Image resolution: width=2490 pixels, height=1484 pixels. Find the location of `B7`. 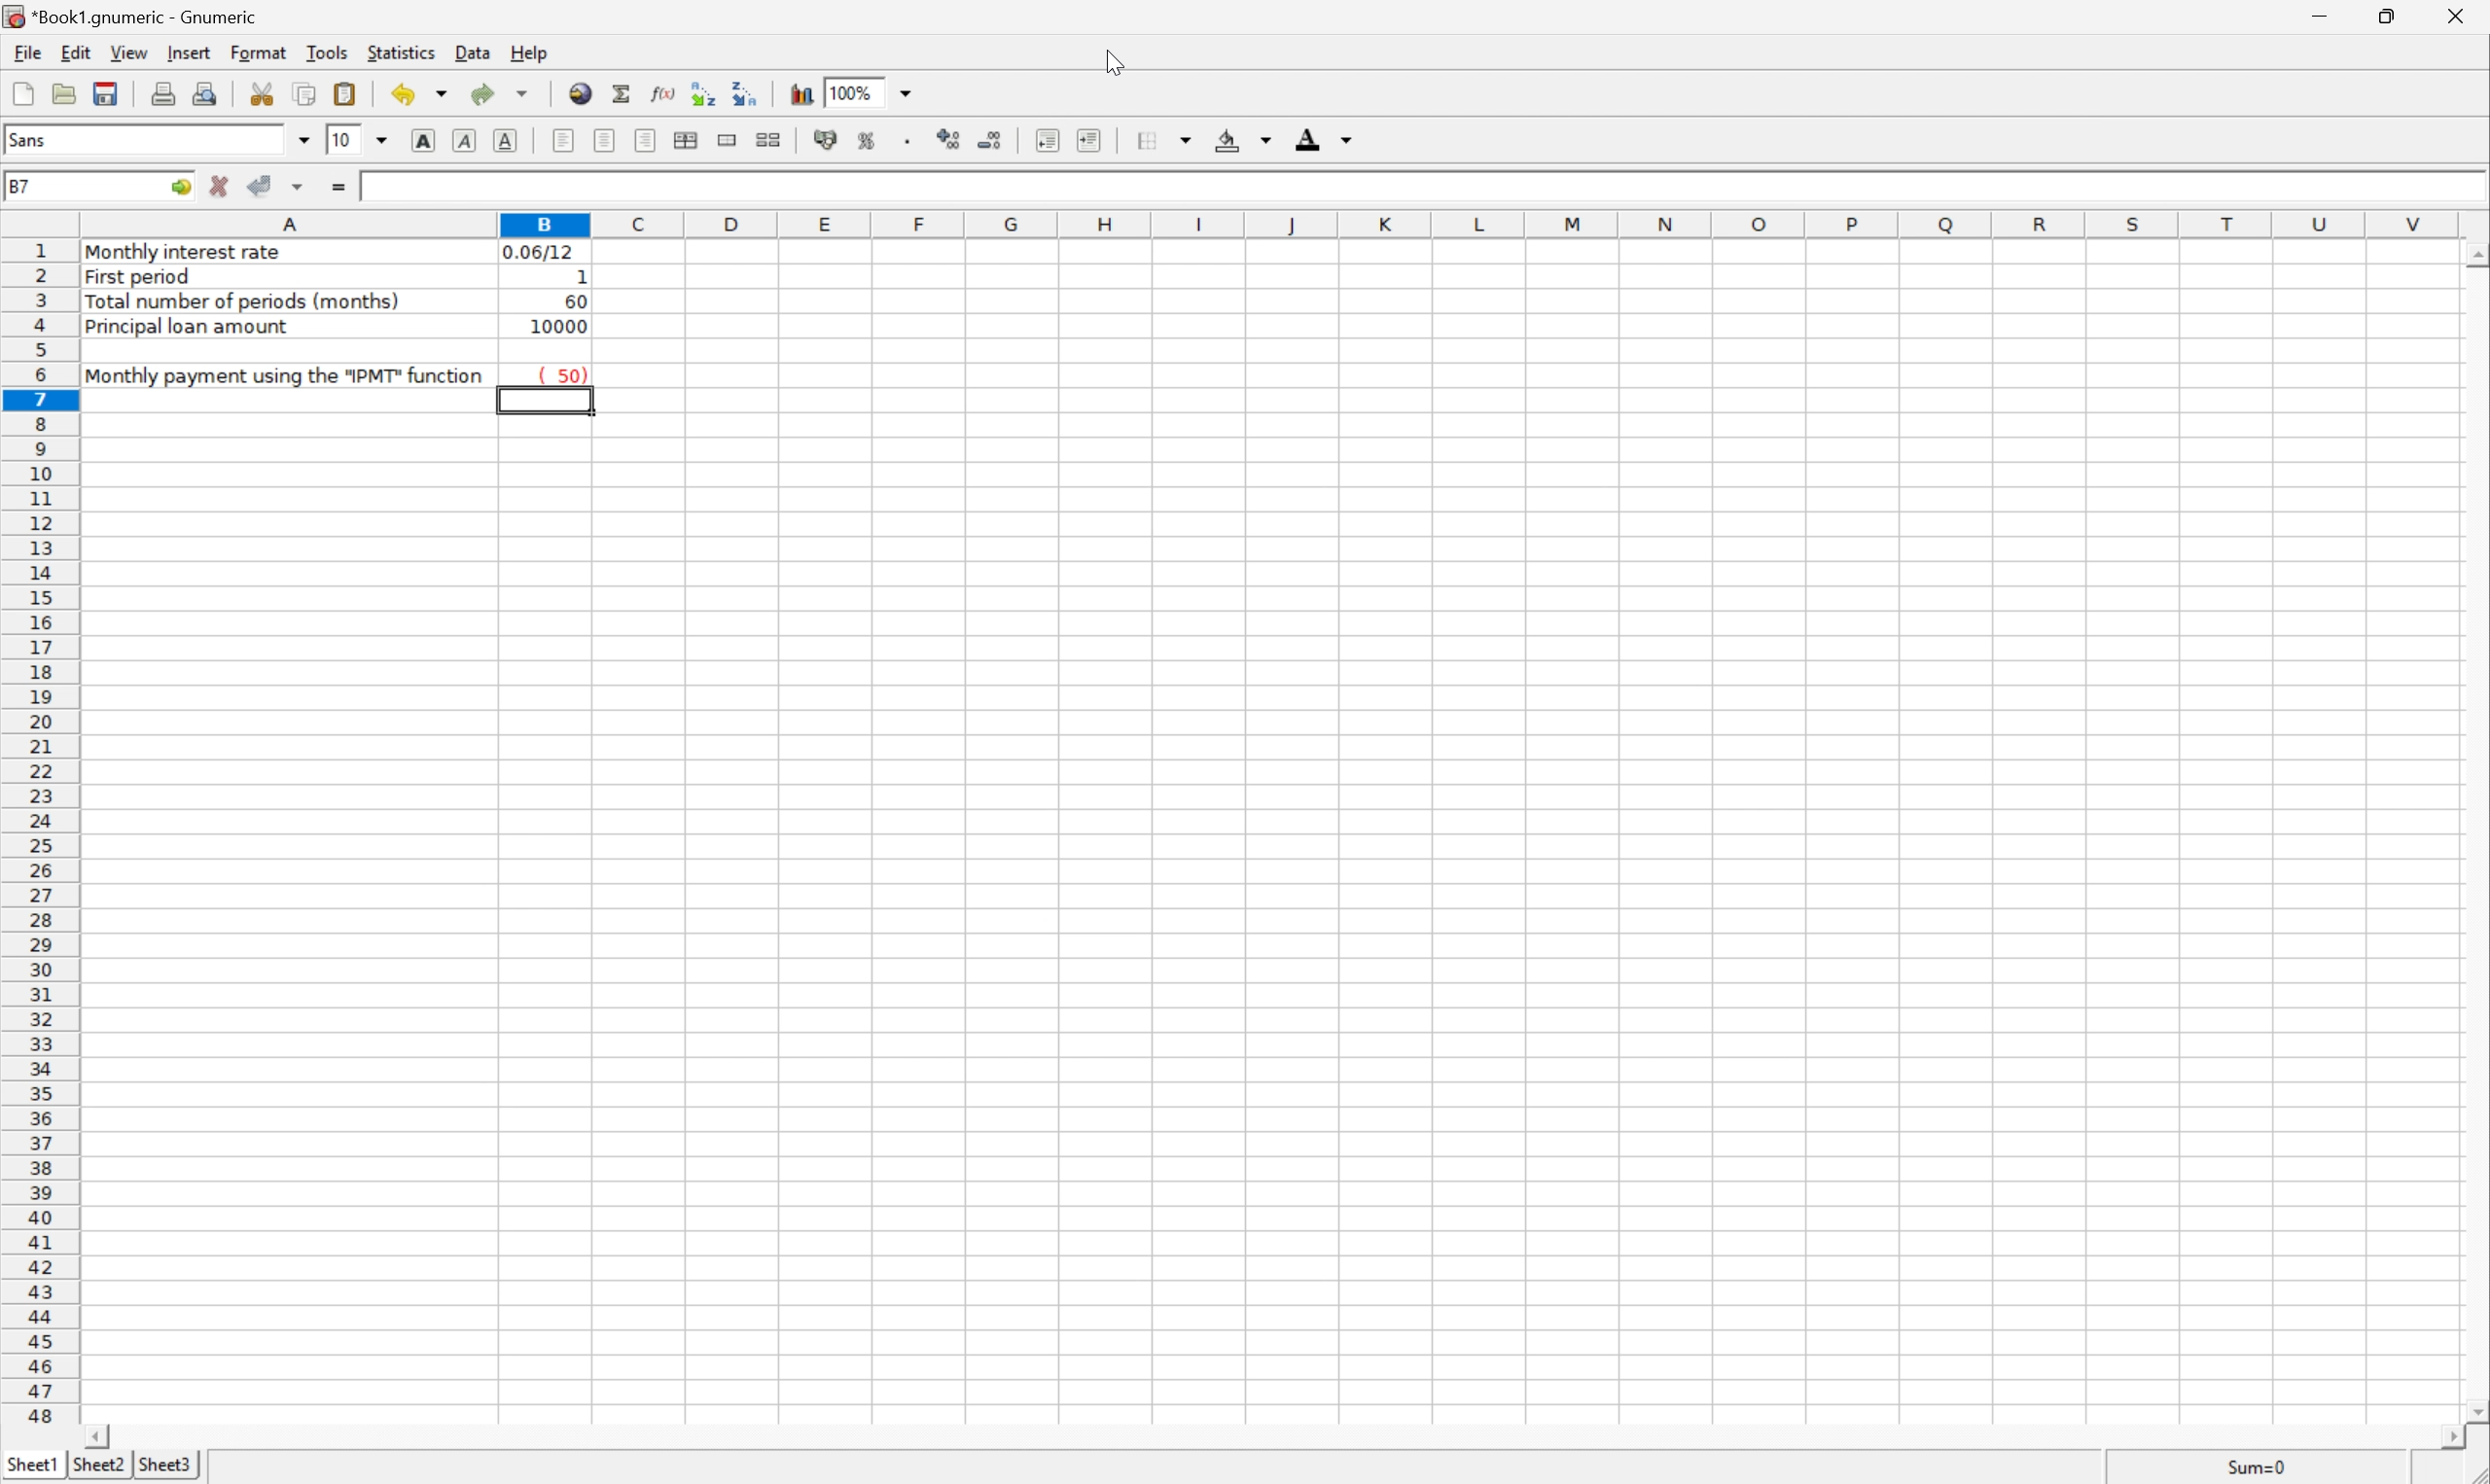

B7 is located at coordinates (24, 188).